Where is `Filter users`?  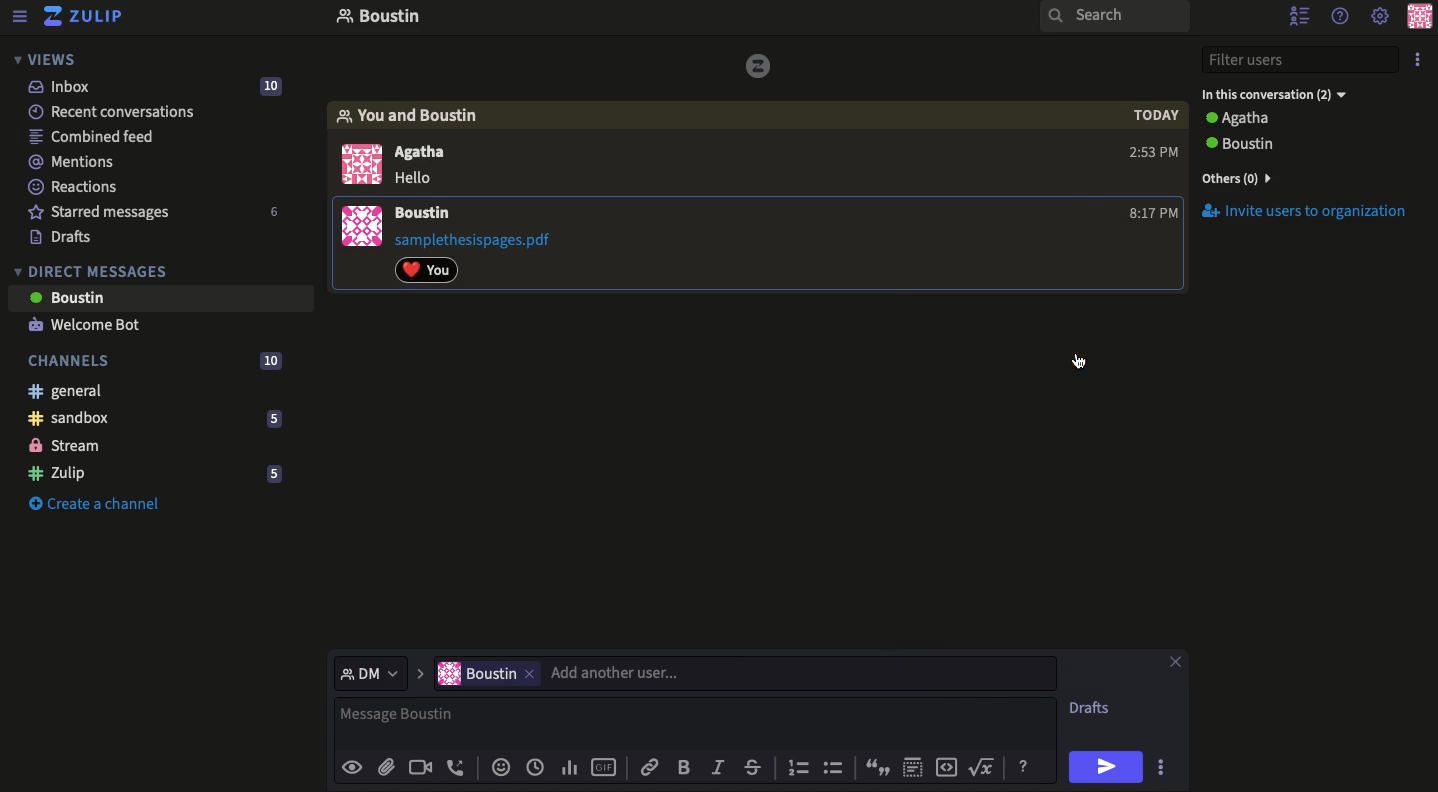 Filter users is located at coordinates (1302, 61).